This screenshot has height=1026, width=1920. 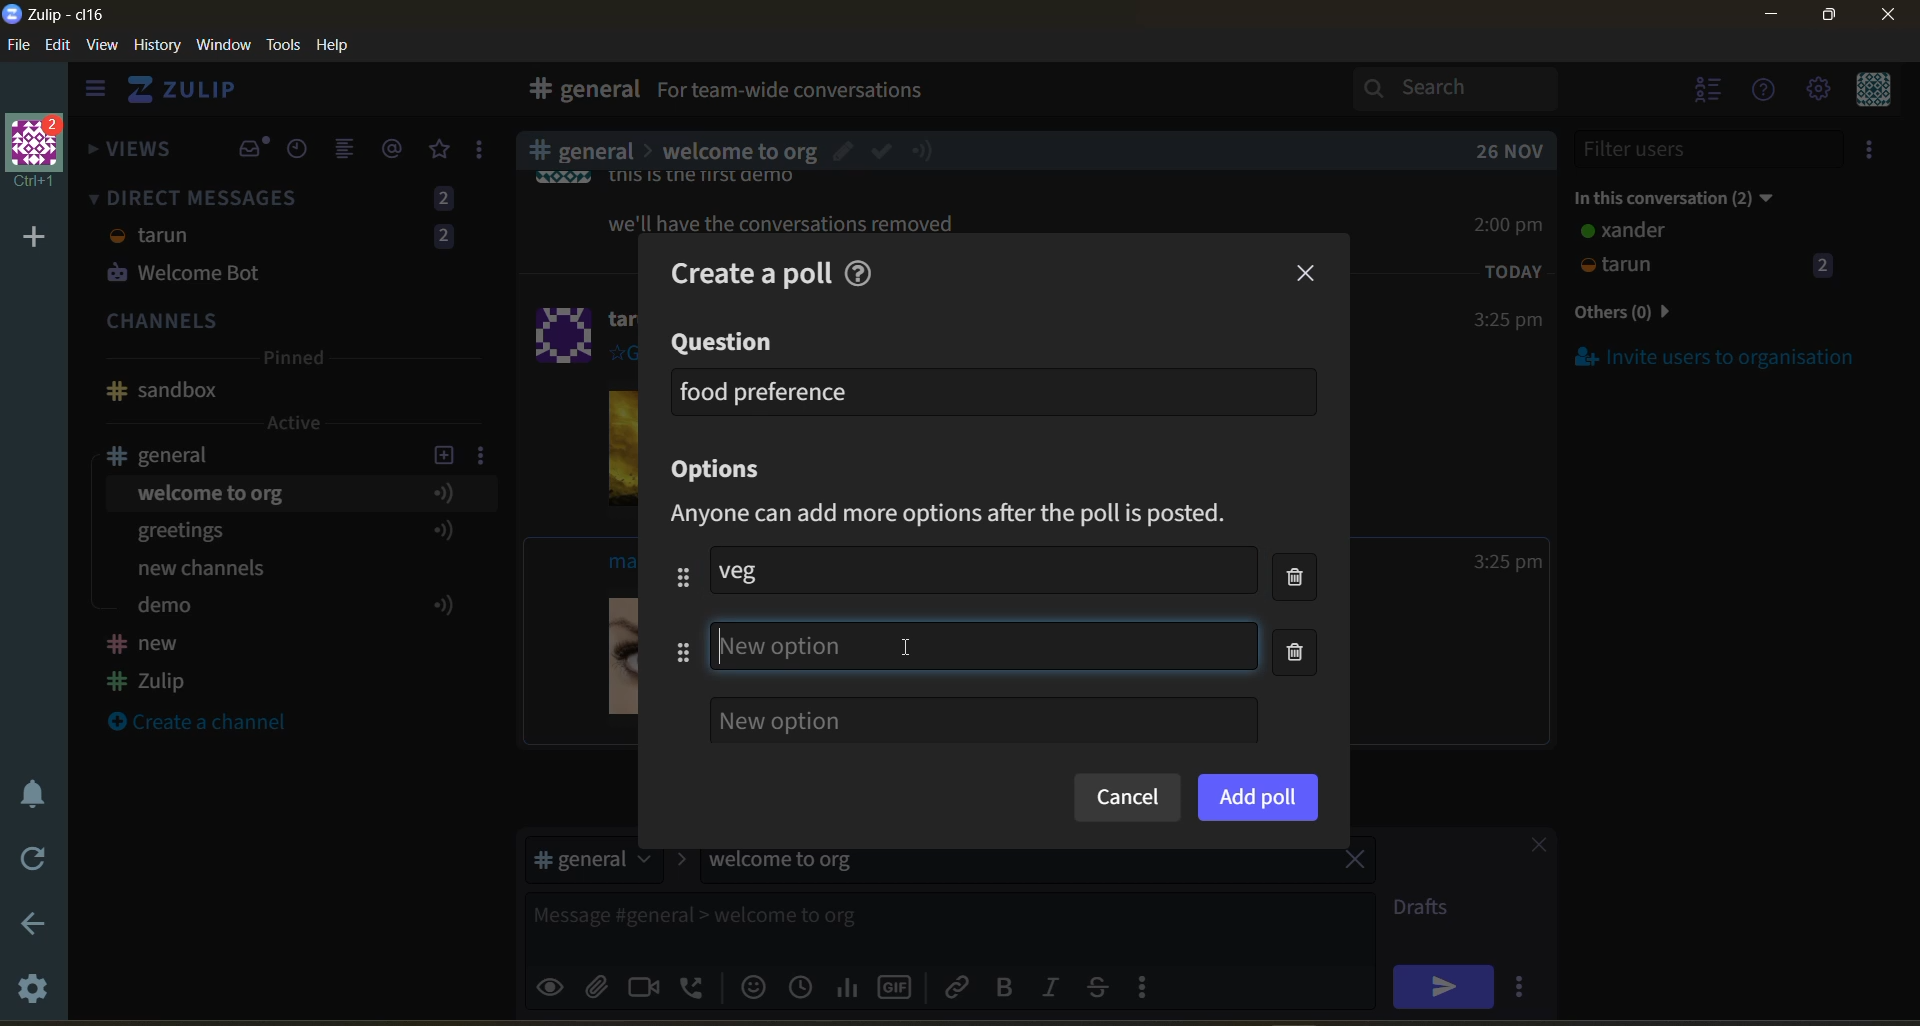 What do you see at coordinates (849, 986) in the screenshot?
I see `poll` at bounding box center [849, 986].